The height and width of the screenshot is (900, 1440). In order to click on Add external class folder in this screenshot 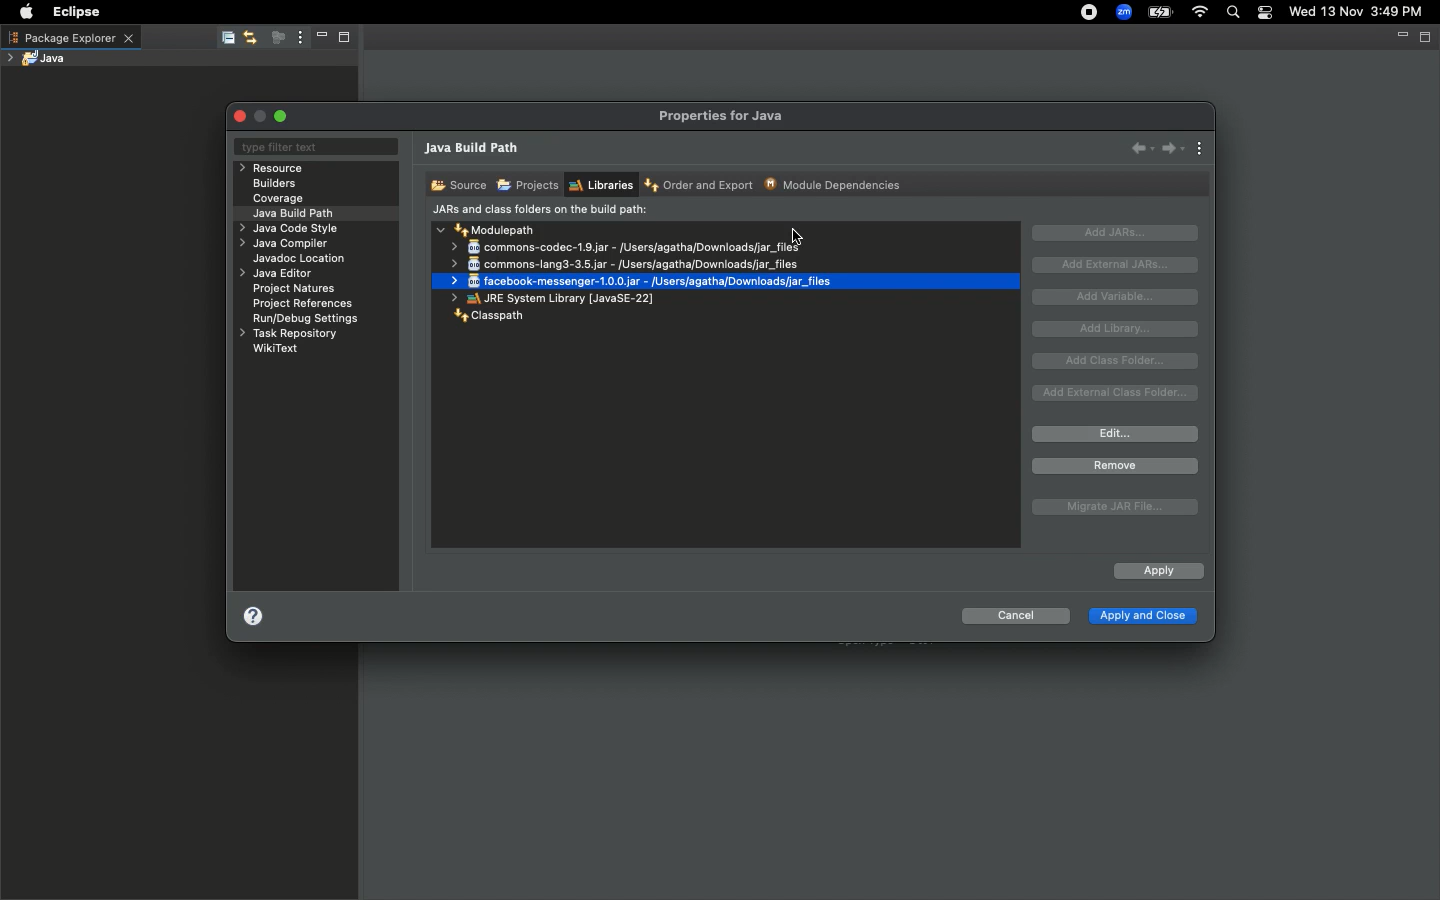, I will do `click(1117, 393)`.